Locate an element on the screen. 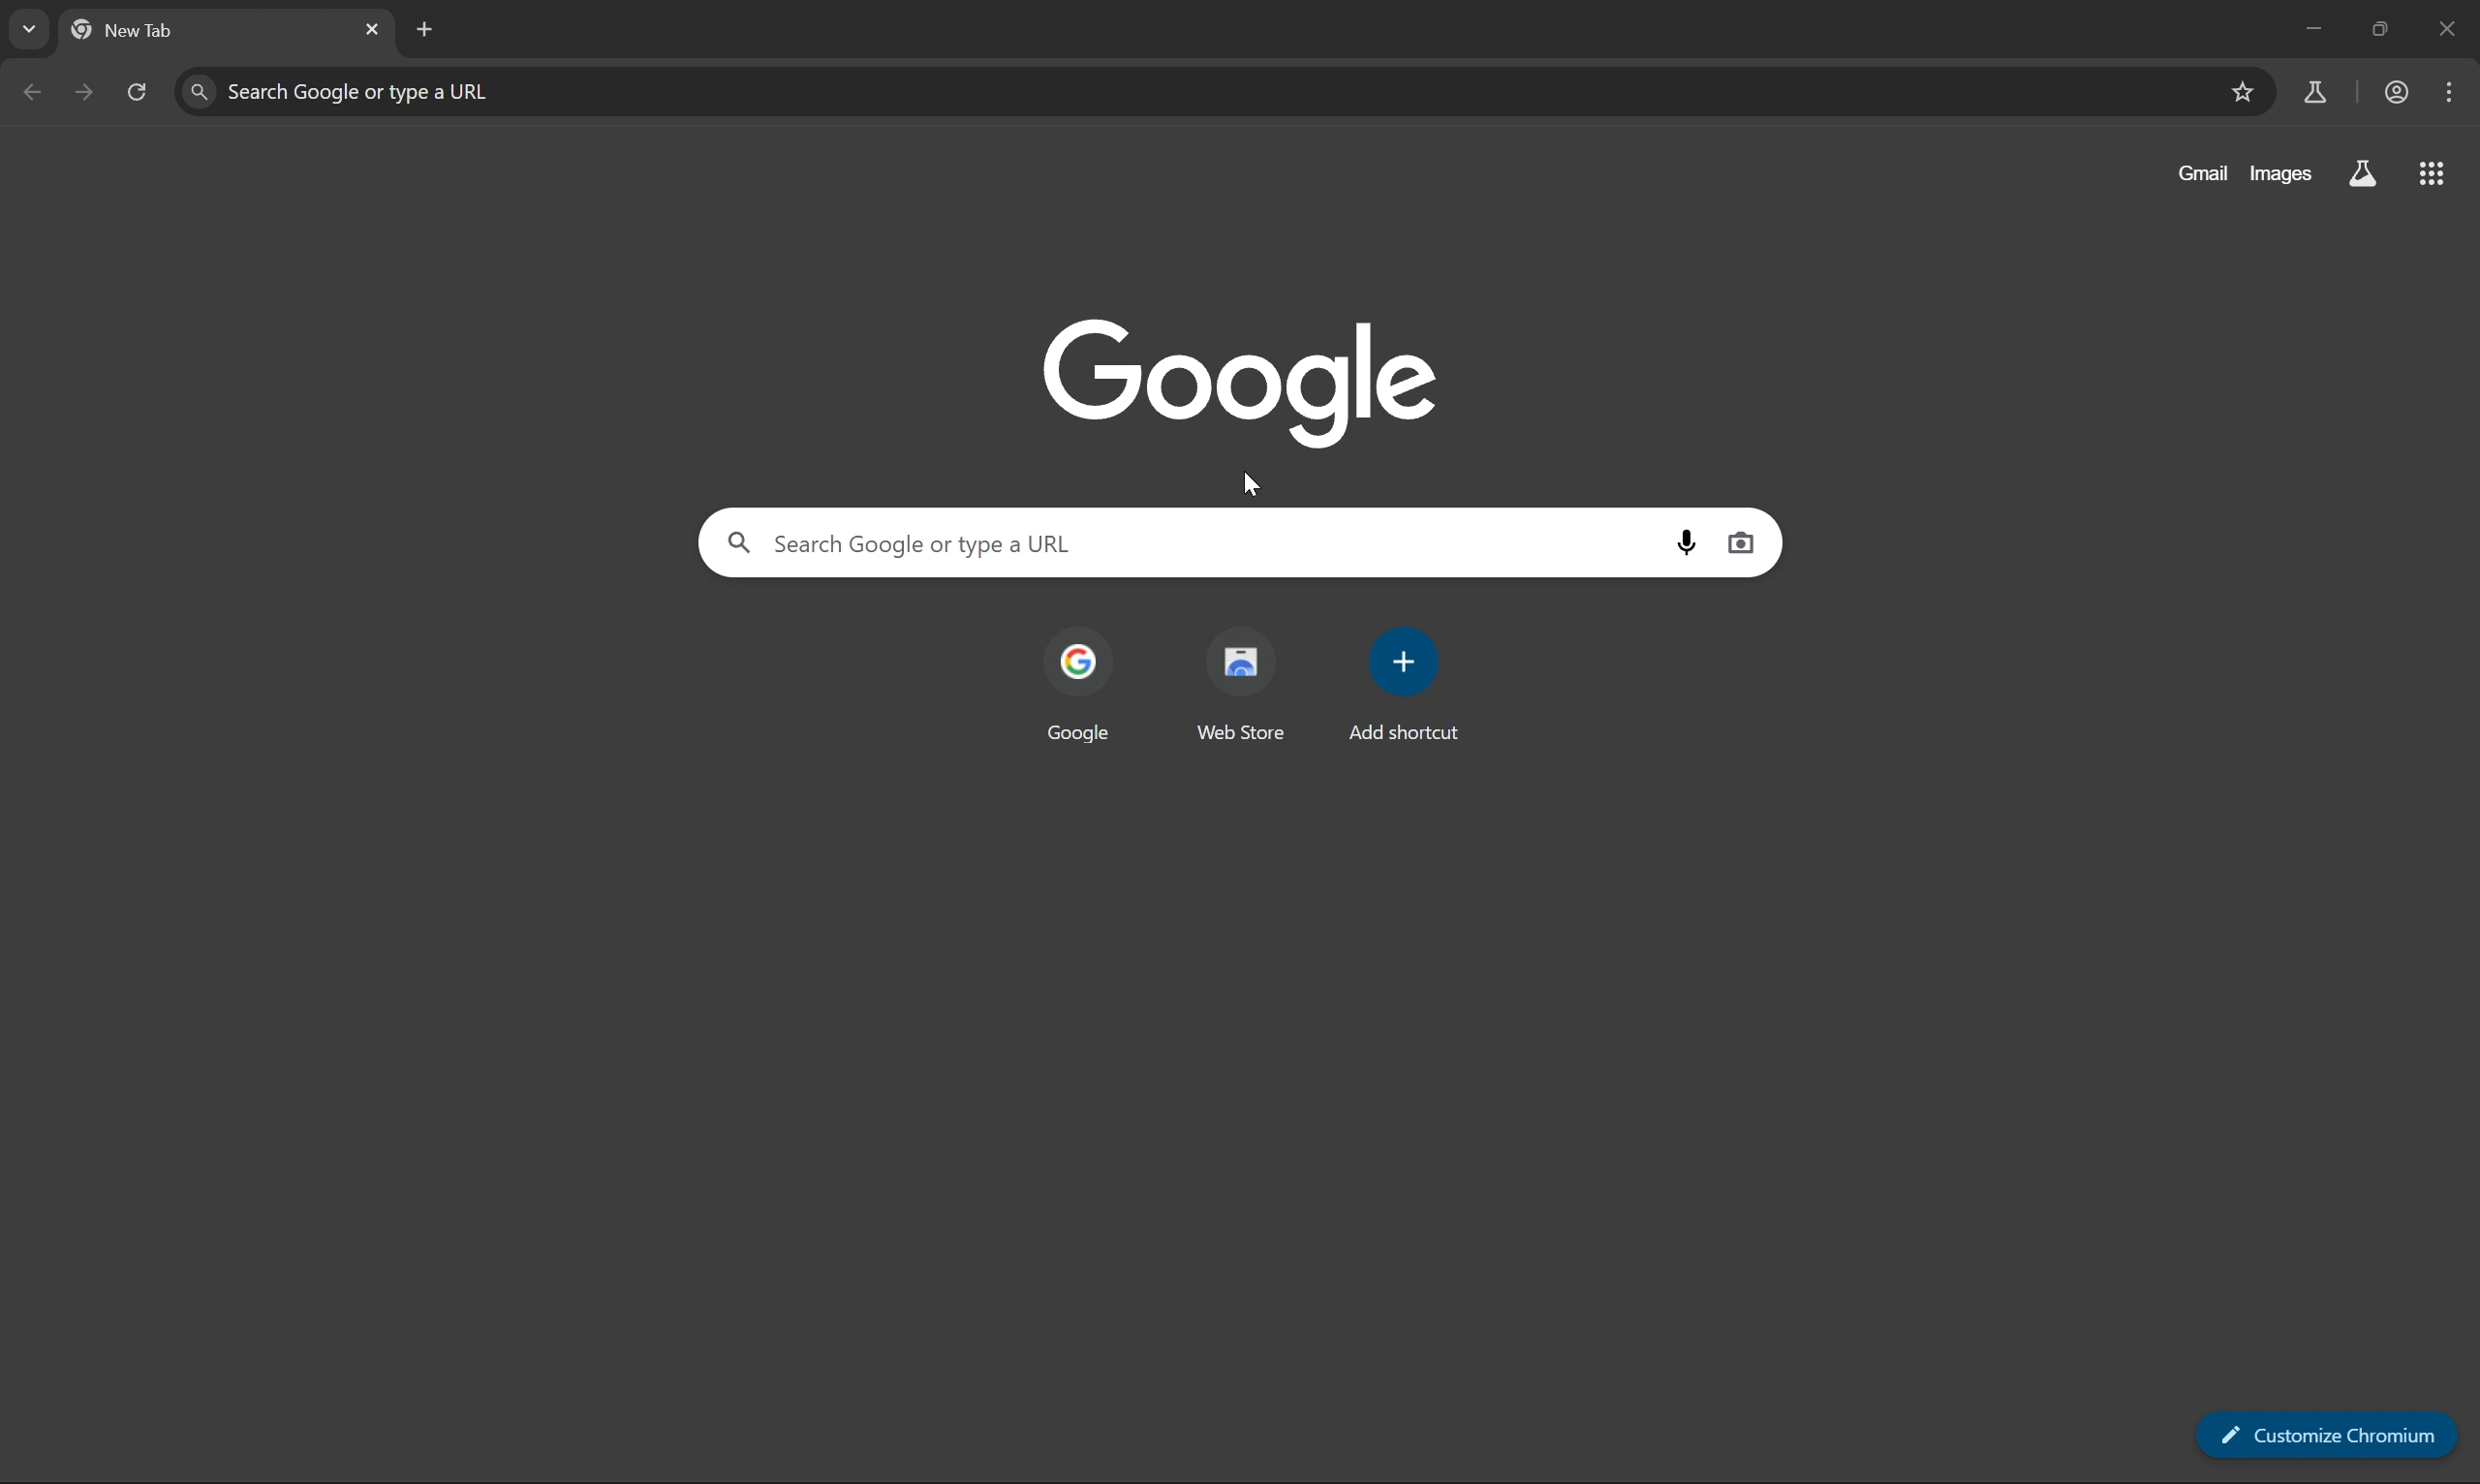 The image size is (2480, 1484). google is located at coordinates (1245, 383).